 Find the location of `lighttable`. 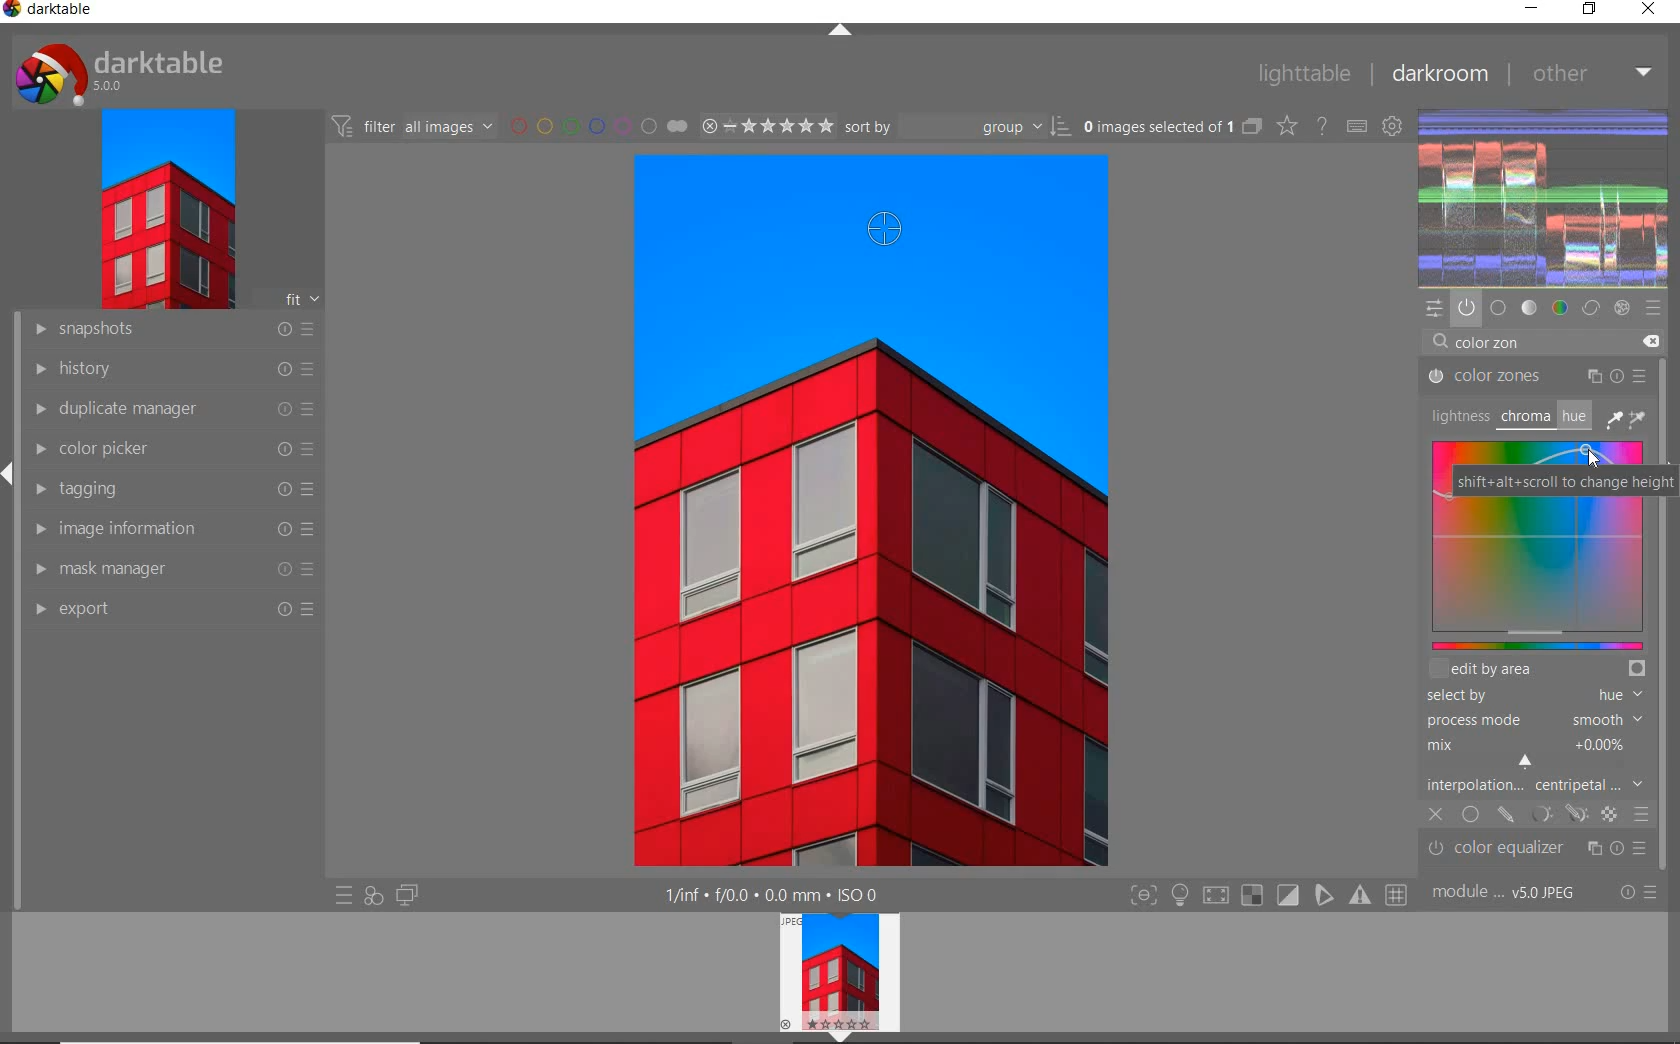

lighttable is located at coordinates (1302, 74).